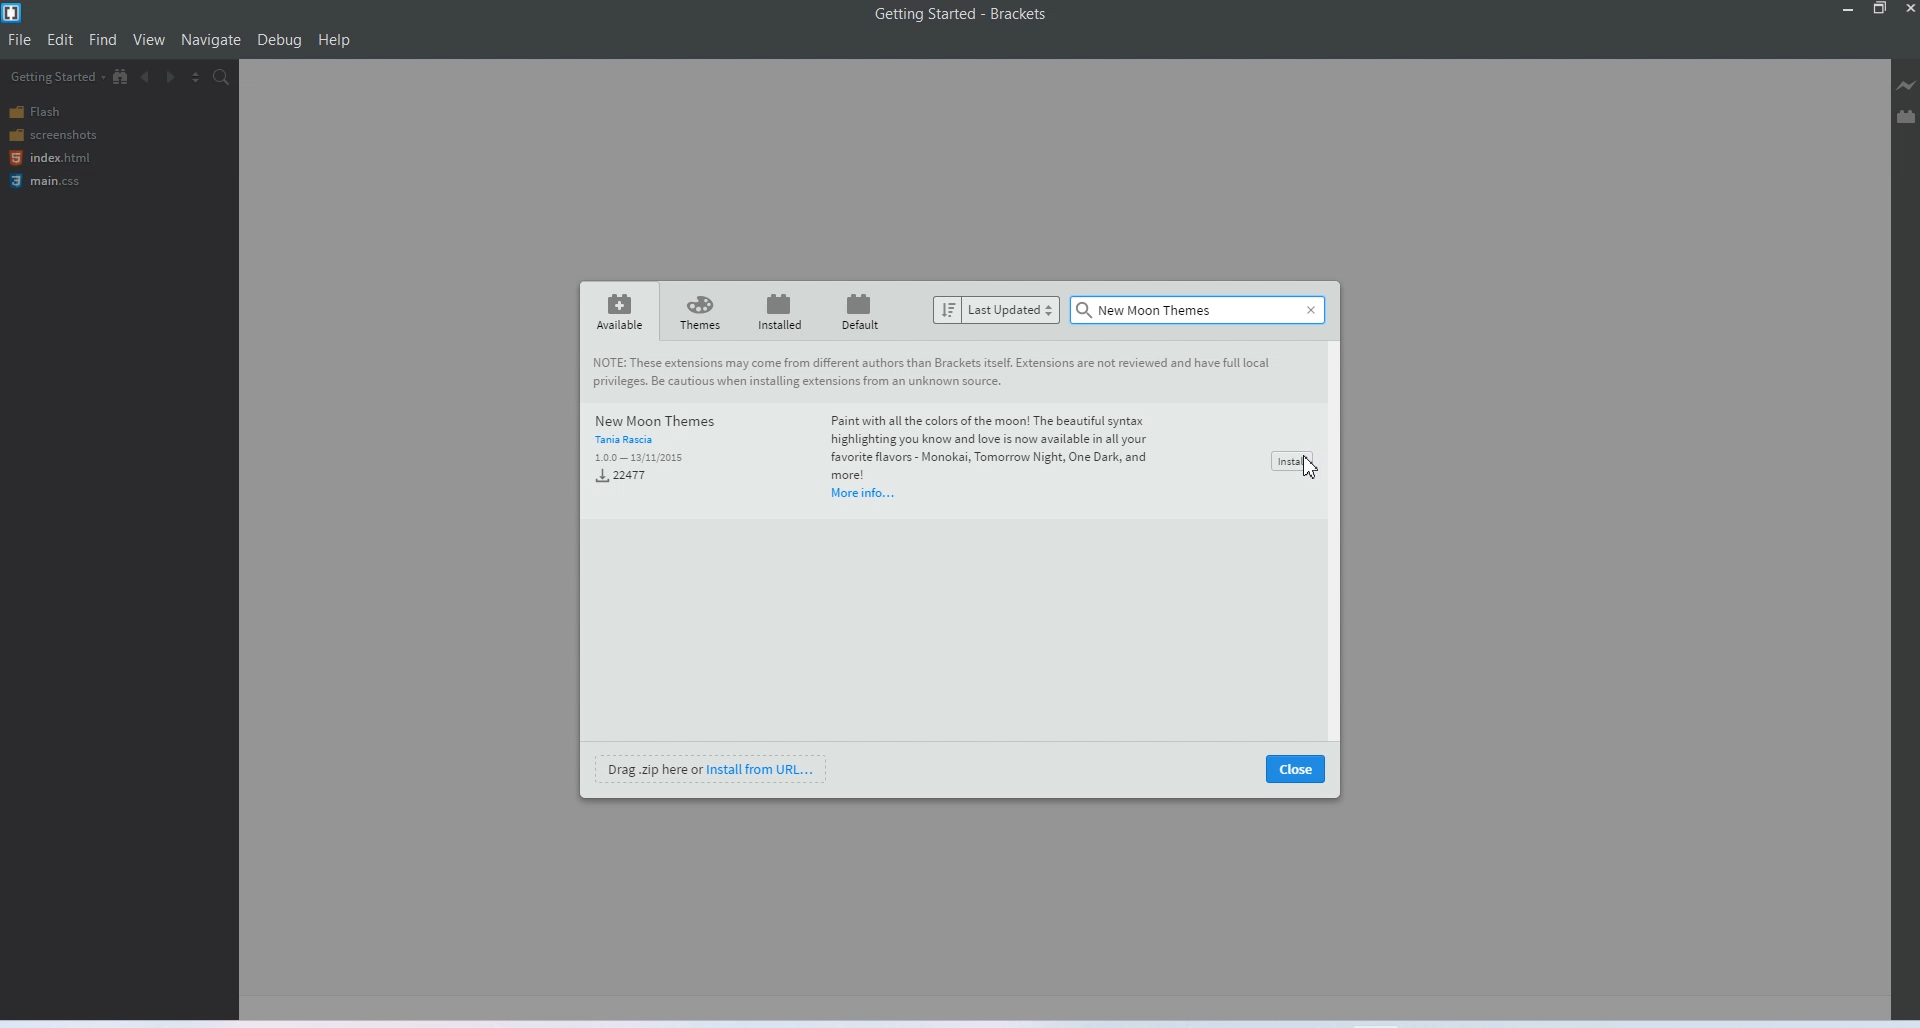 The height and width of the screenshot is (1028, 1920). Describe the element at coordinates (1176, 308) in the screenshot. I see `Text` at that location.